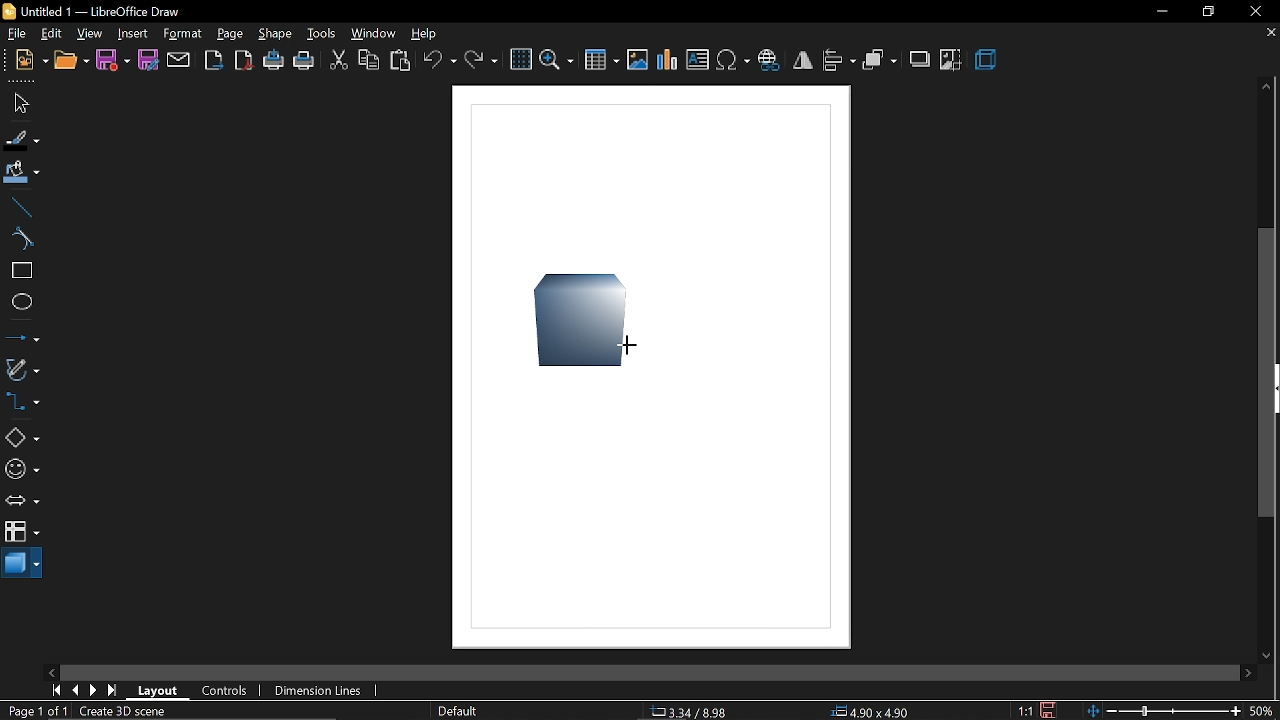  Describe the element at coordinates (1269, 373) in the screenshot. I see `vertical scrollbar` at that location.